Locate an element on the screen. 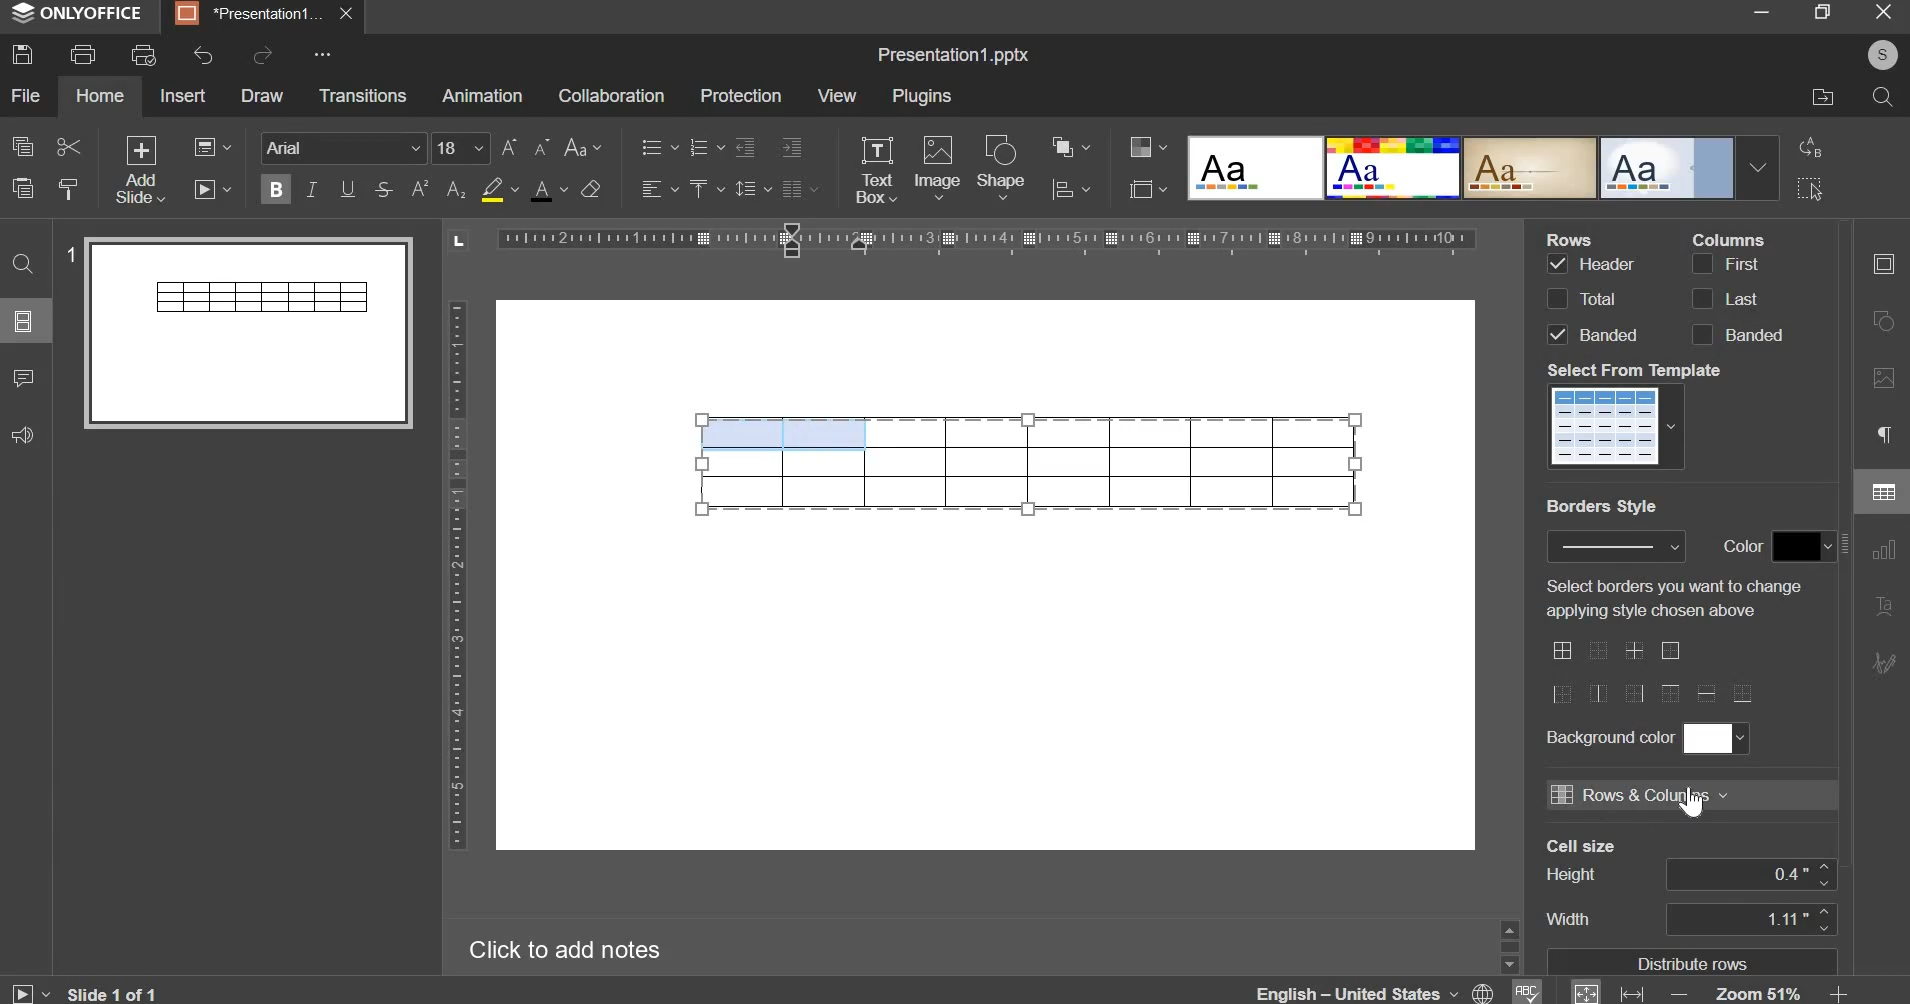 This screenshot has width=1910, height=1004. animation is located at coordinates (481, 95).